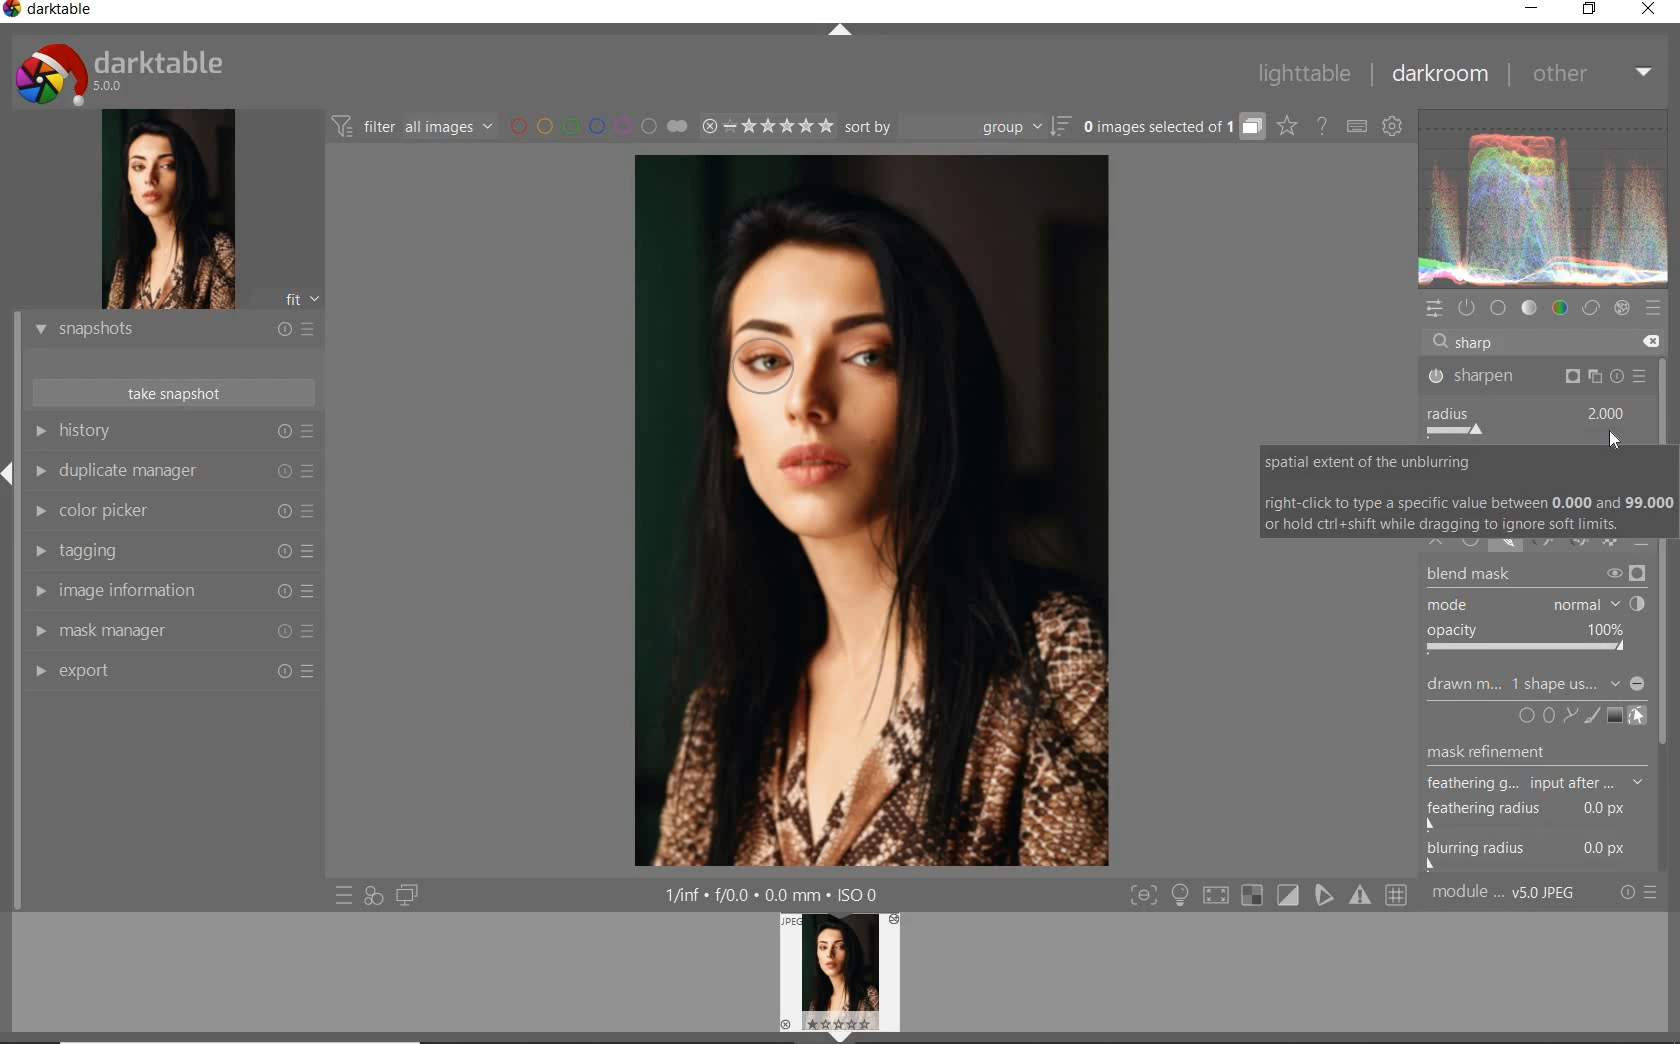 Image resolution: width=1680 pixels, height=1044 pixels. What do you see at coordinates (1638, 716) in the screenshot?
I see `show & edit mask elements` at bounding box center [1638, 716].